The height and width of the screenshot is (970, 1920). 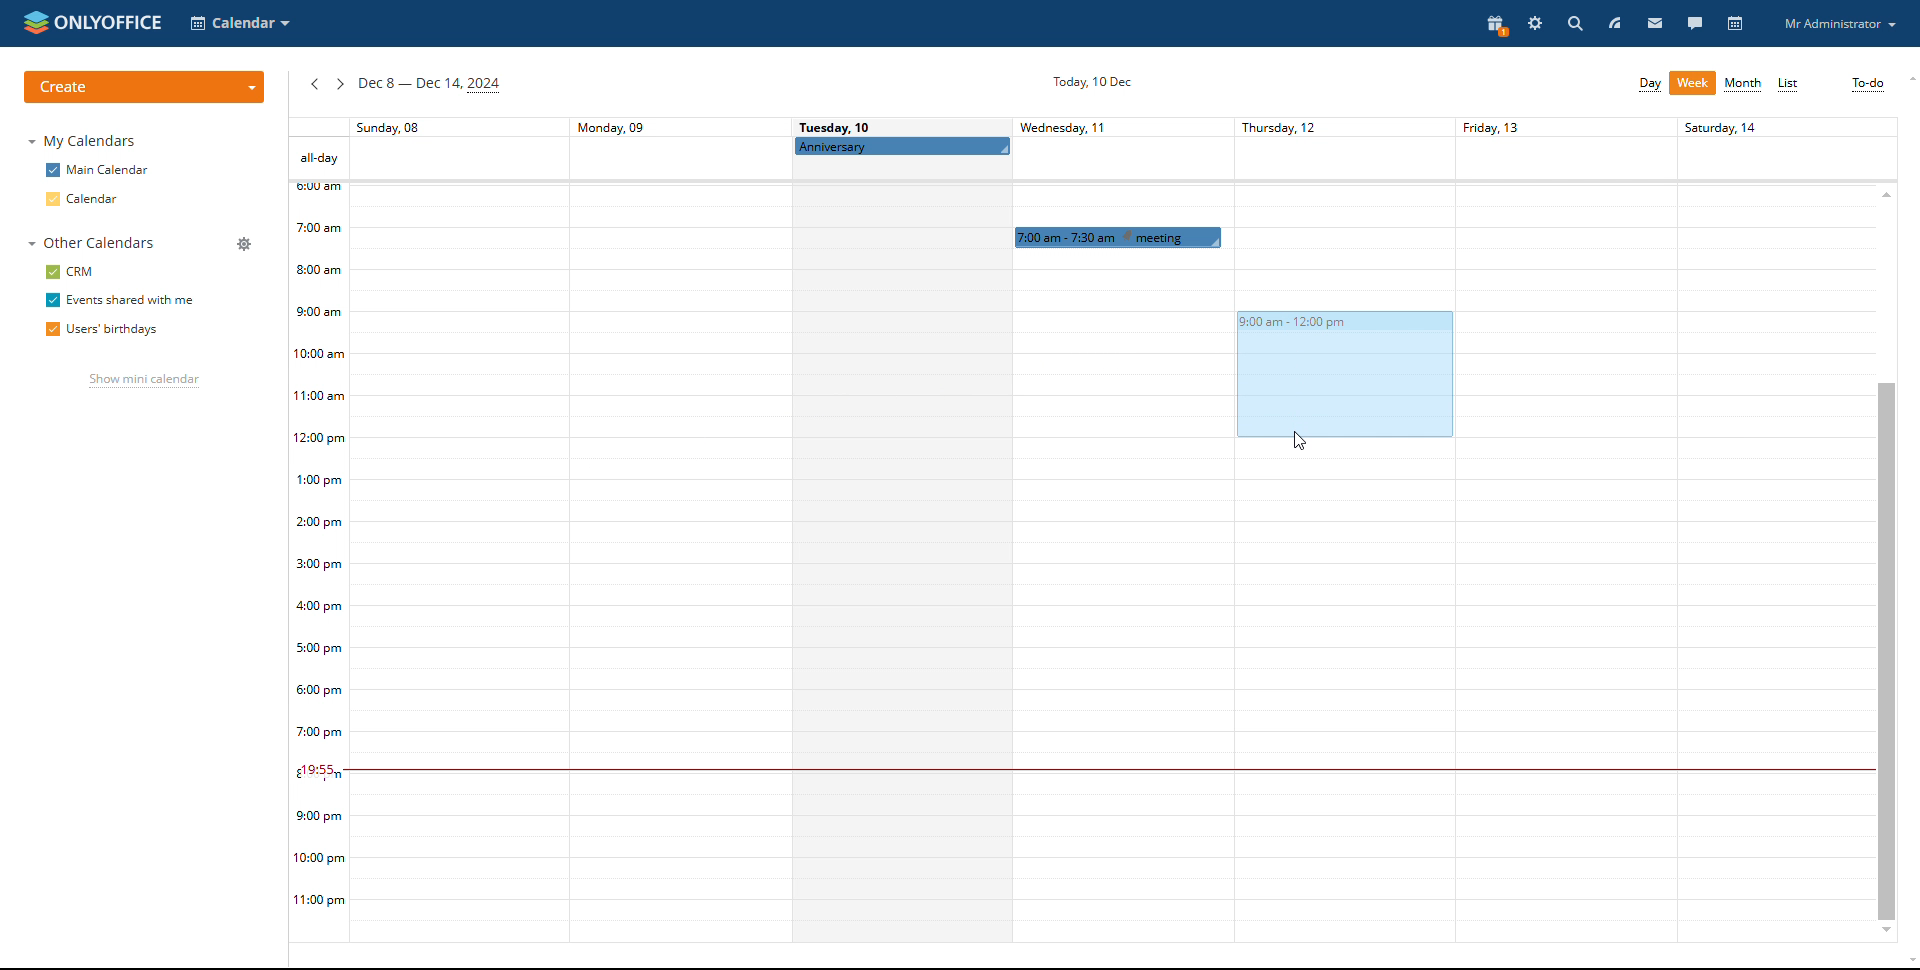 What do you see at coordinates (1088, 83) in the screenshot?
I see `current date` at bounding box center [1088, 83].